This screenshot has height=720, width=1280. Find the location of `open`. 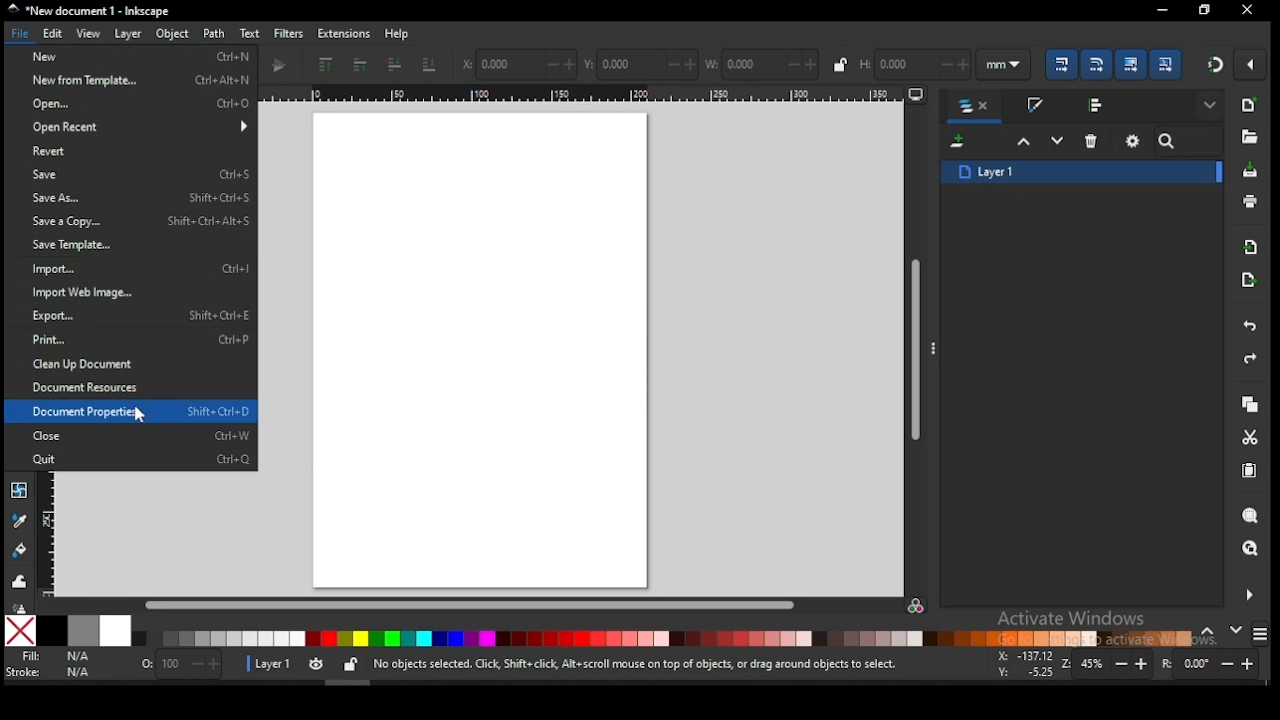

open is located at coordinates (136, 103).